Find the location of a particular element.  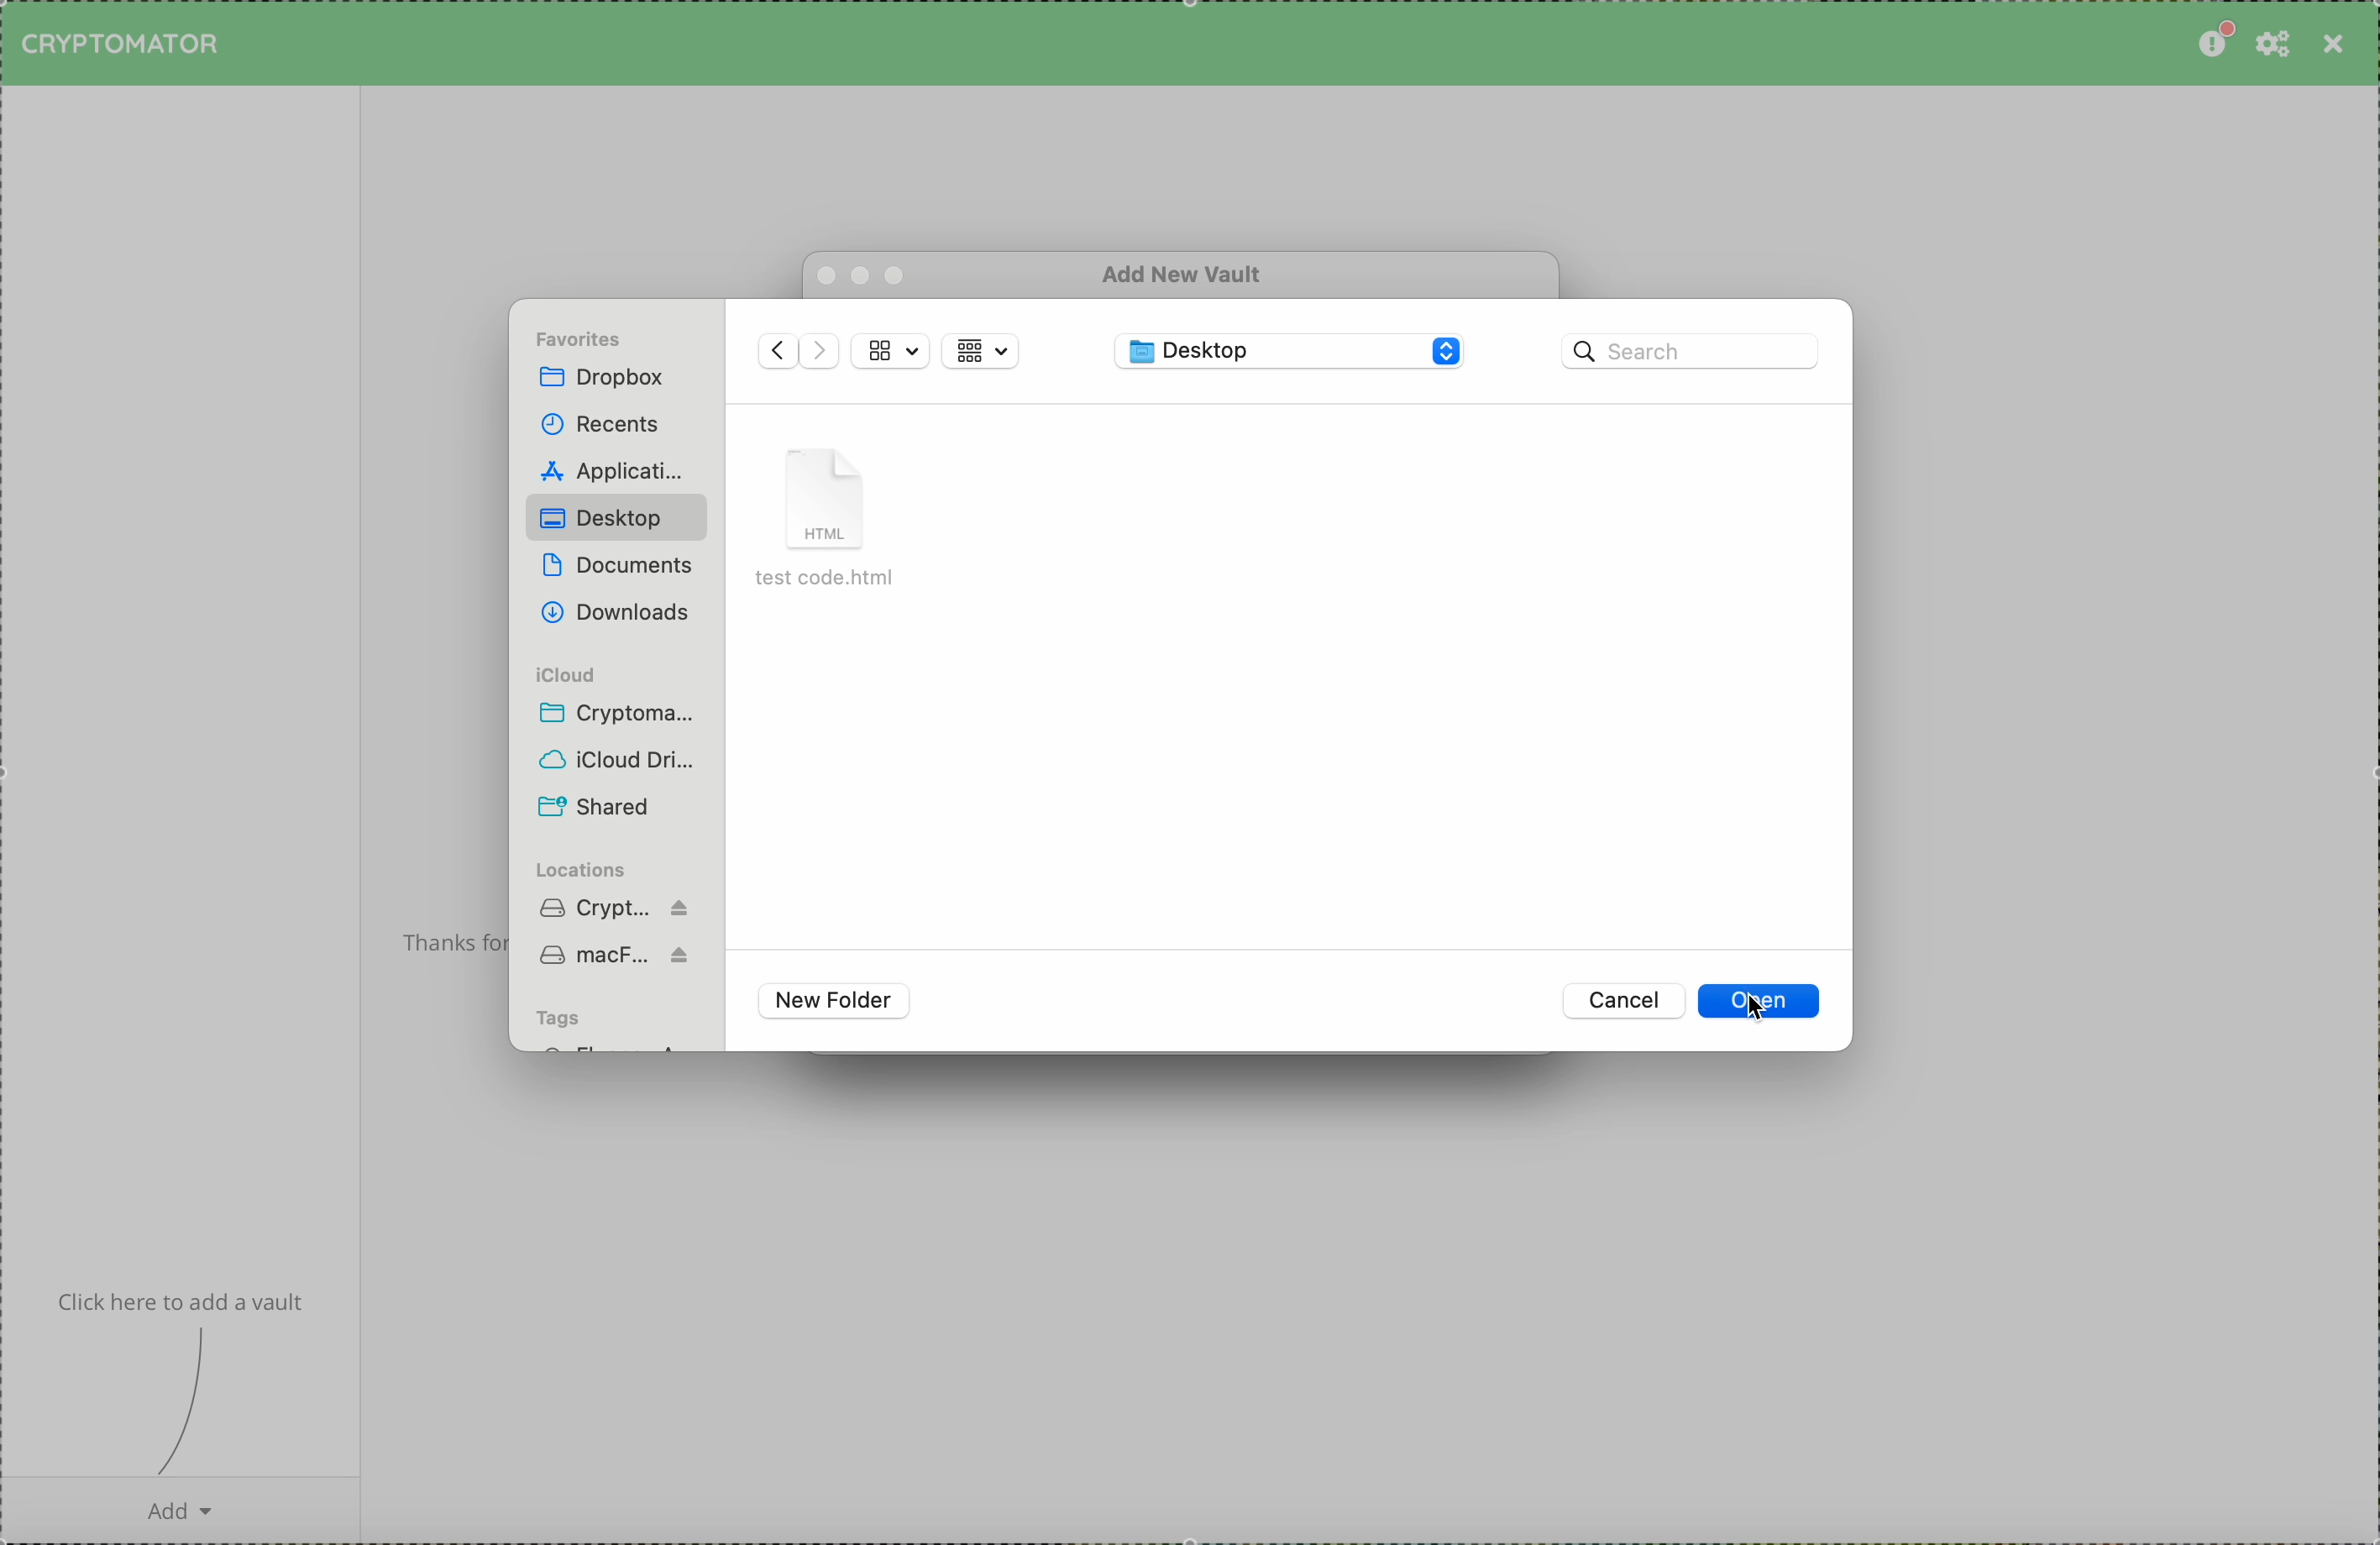

add new vault is located at coordinates (1197, 273).